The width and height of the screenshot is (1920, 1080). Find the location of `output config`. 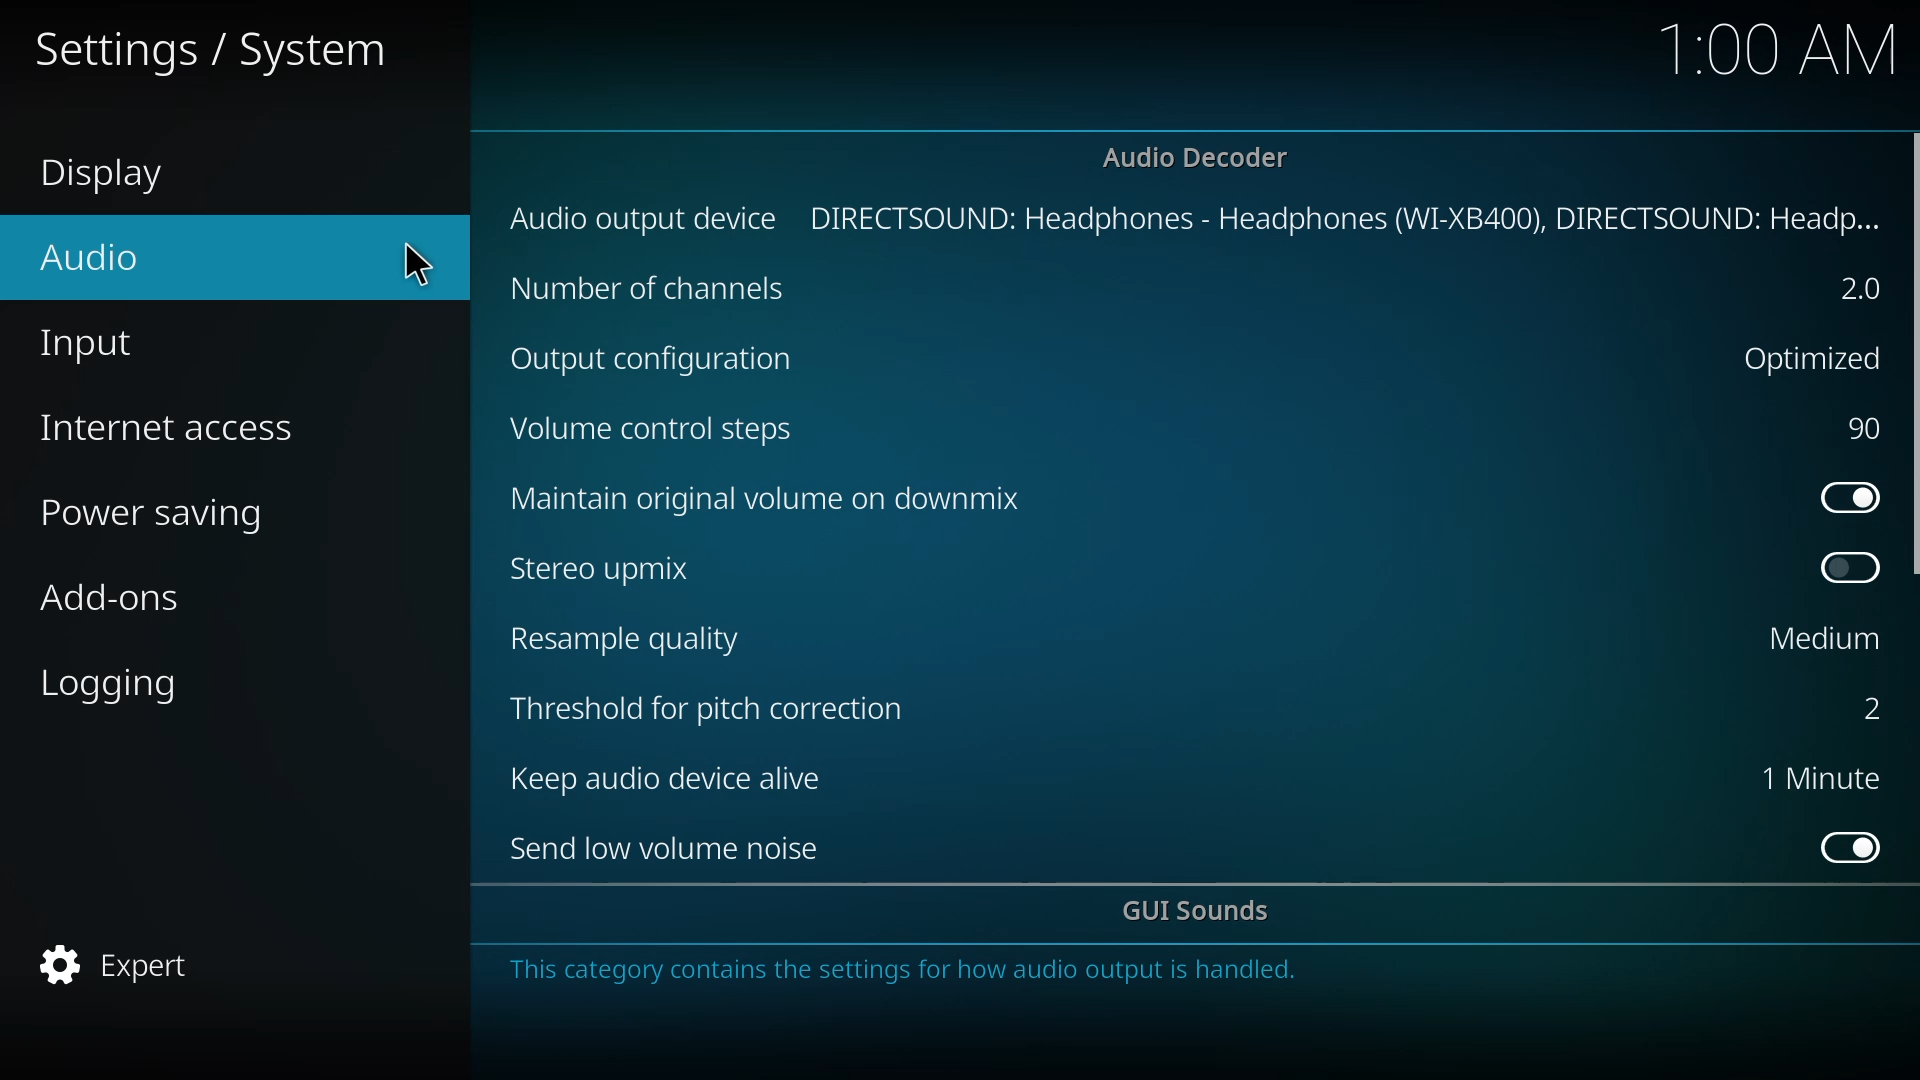

output config is located at coordinates (666, 360).